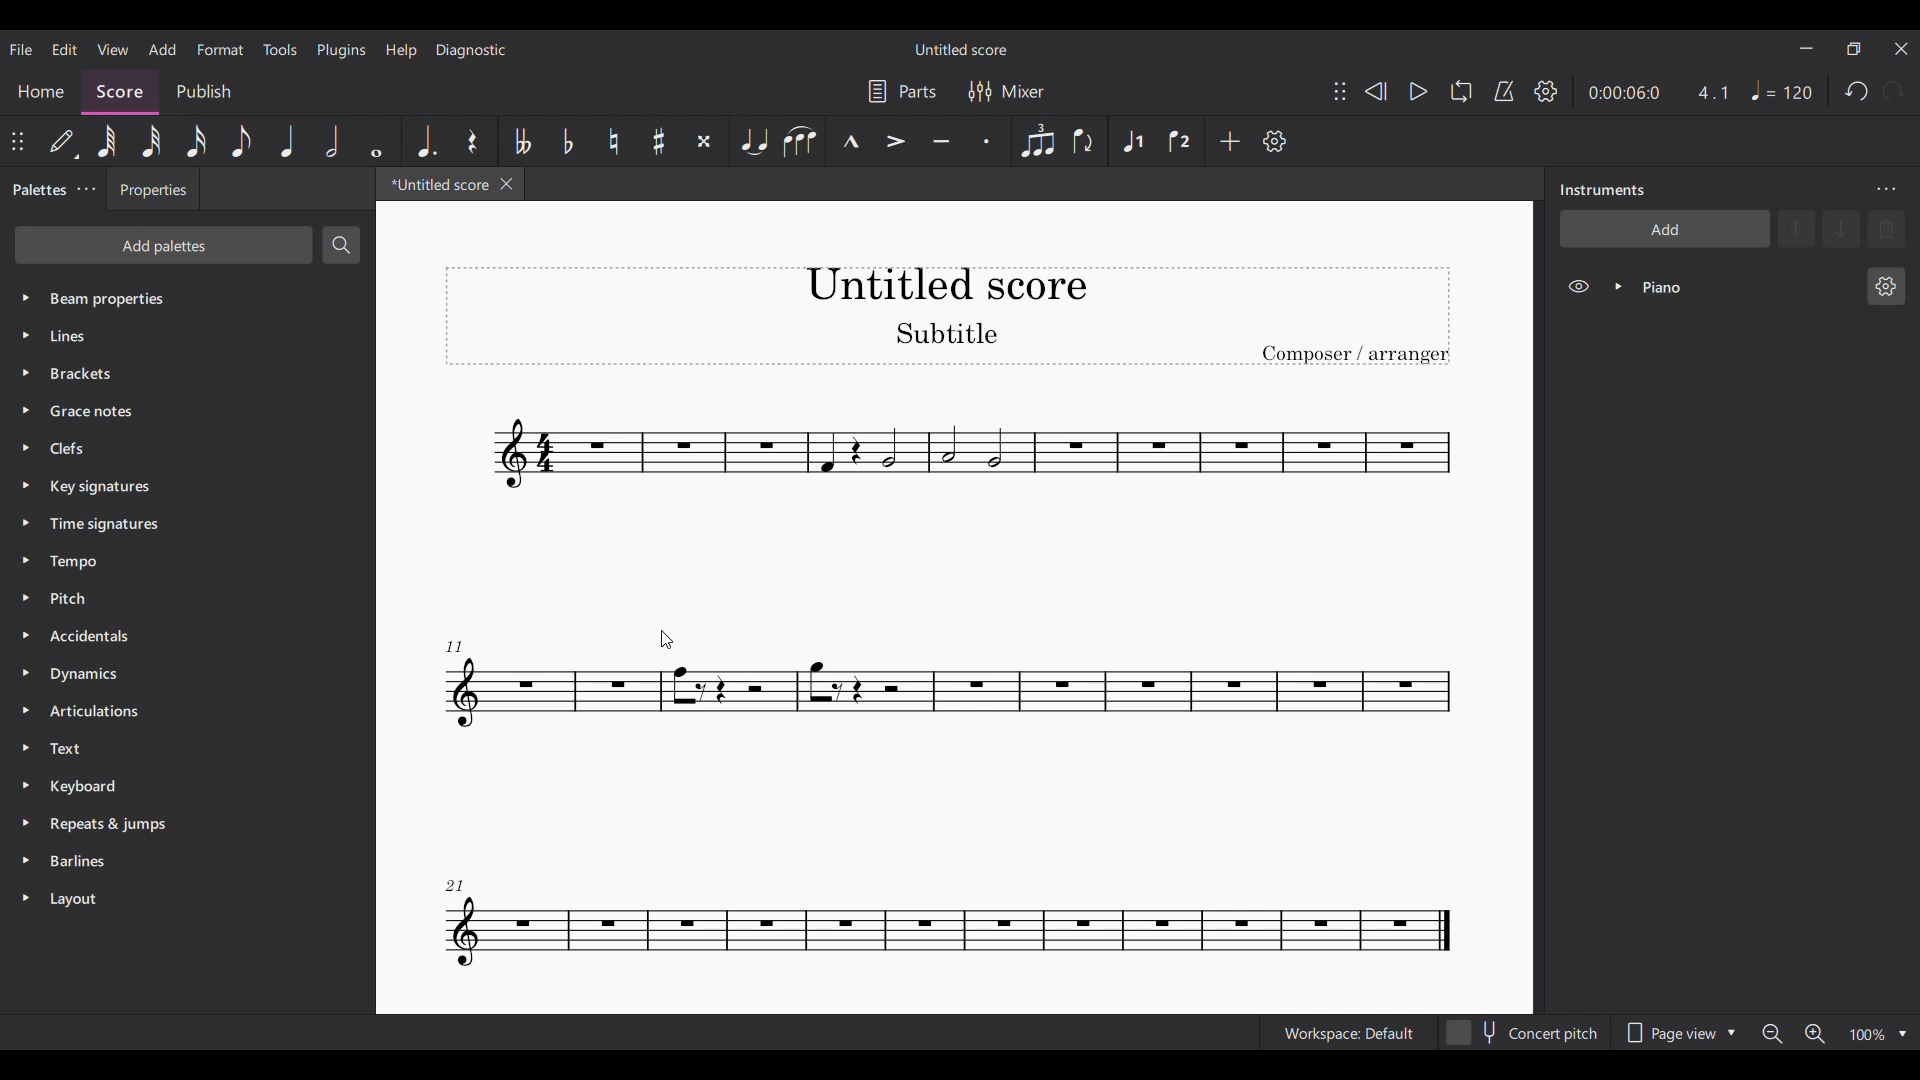 Image resolution: width=1920 pixels, height=1080 pixels. What do you see at coordinates (1903, 1034) in the screenshot?
I see `Zoom options` at bounding box center [1903, 1034].